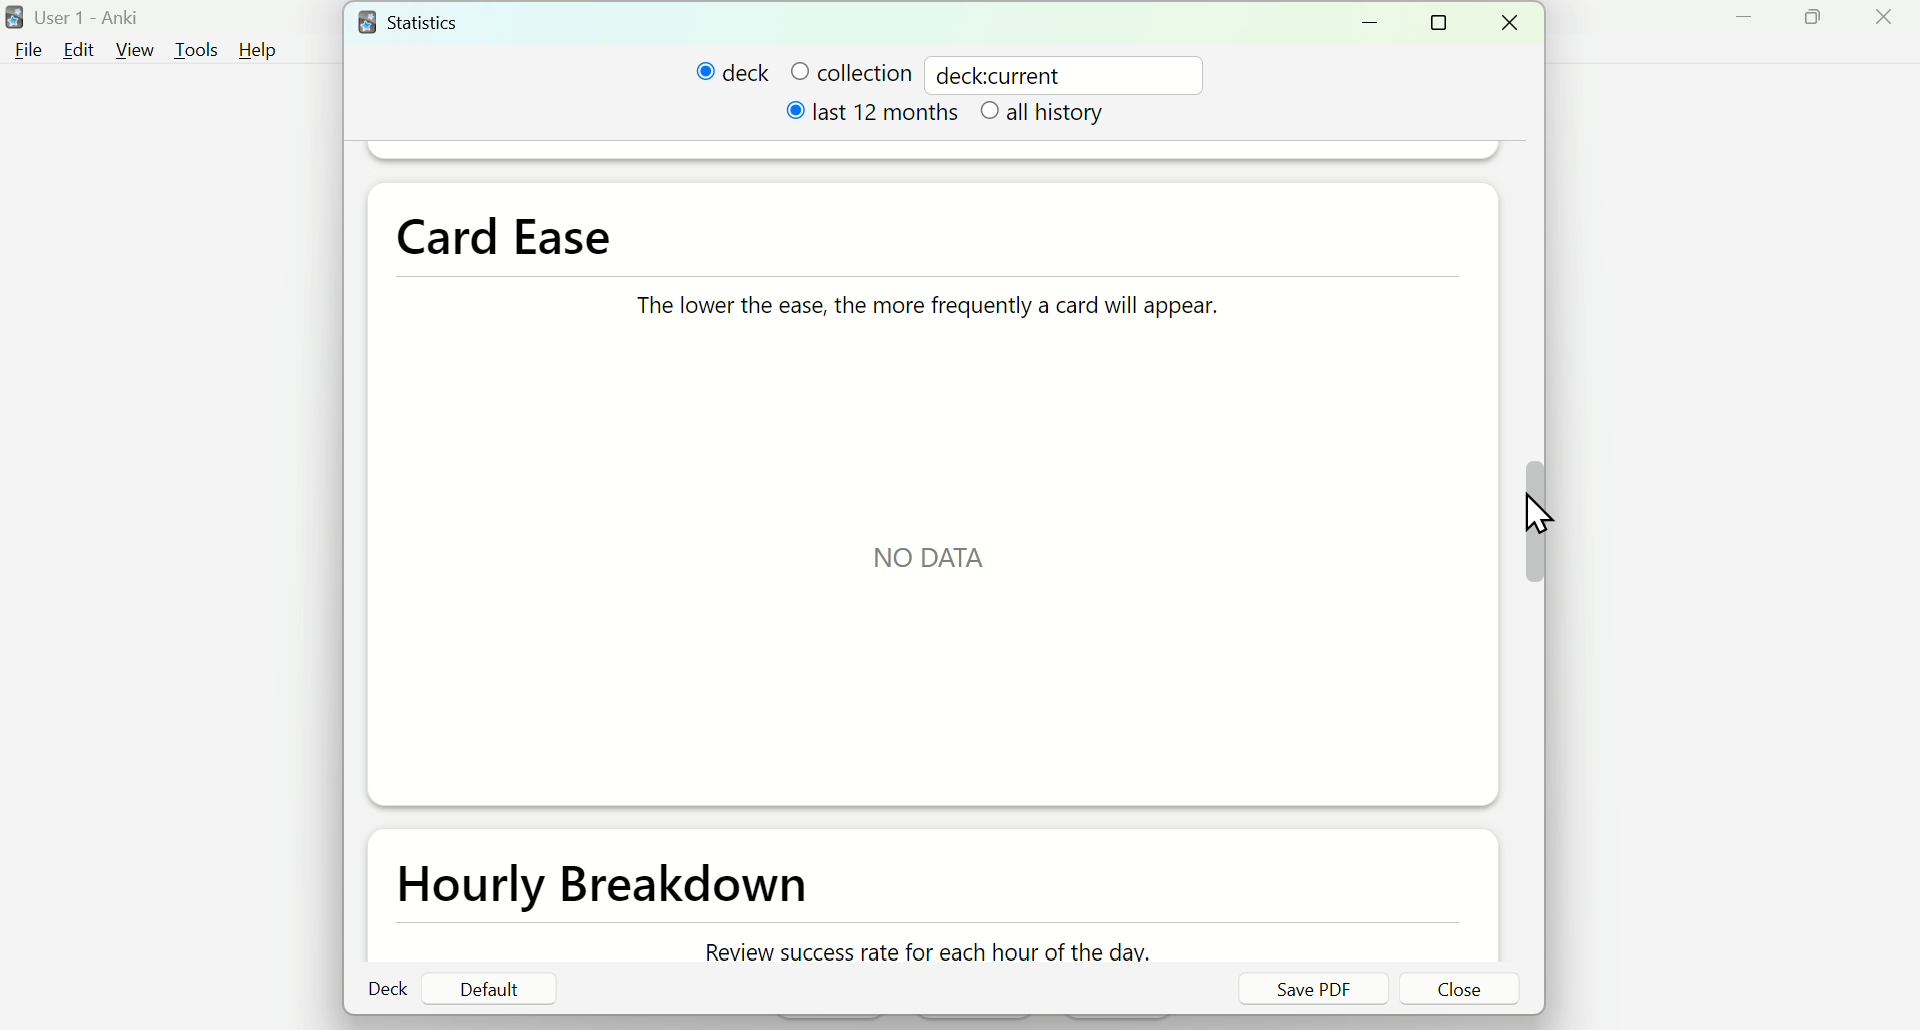 This screenshot has height=1030, width=1920. What do you see at coordinates (1312, 989) in the screenshot?
I see `Save PDF` at bounding box center [1312, 989].